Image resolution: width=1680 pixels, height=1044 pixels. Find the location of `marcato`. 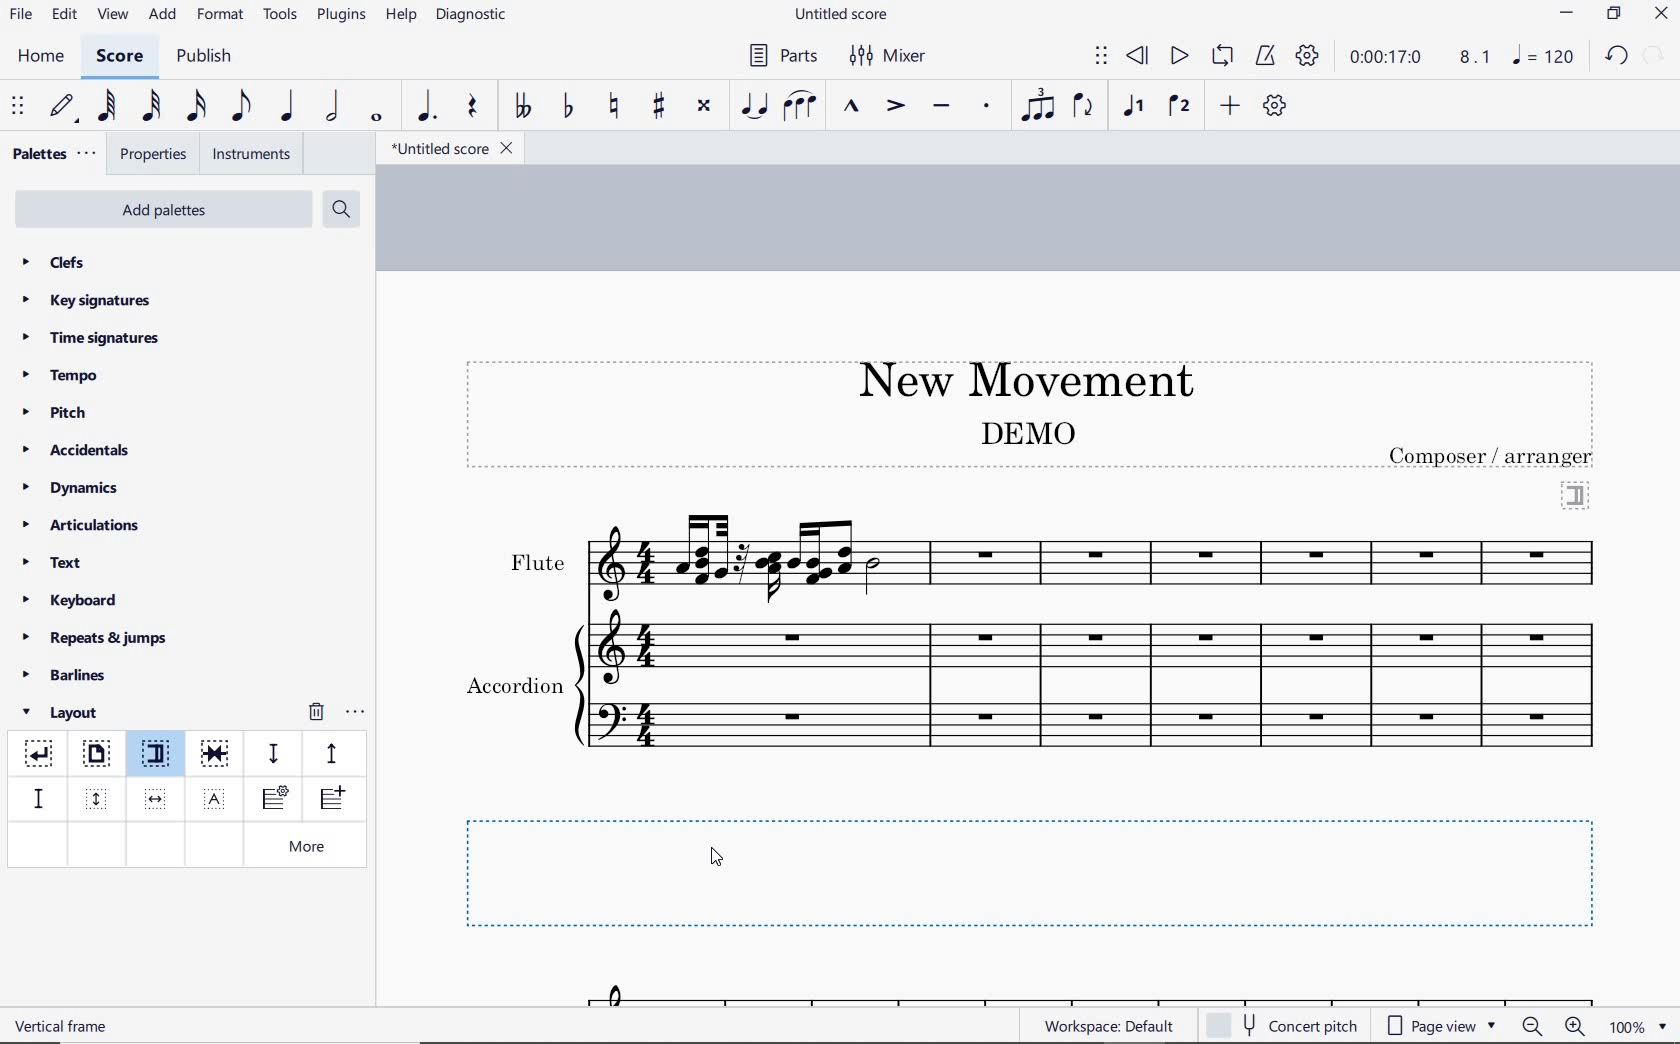

marcato is located at coordinates (854, 108).